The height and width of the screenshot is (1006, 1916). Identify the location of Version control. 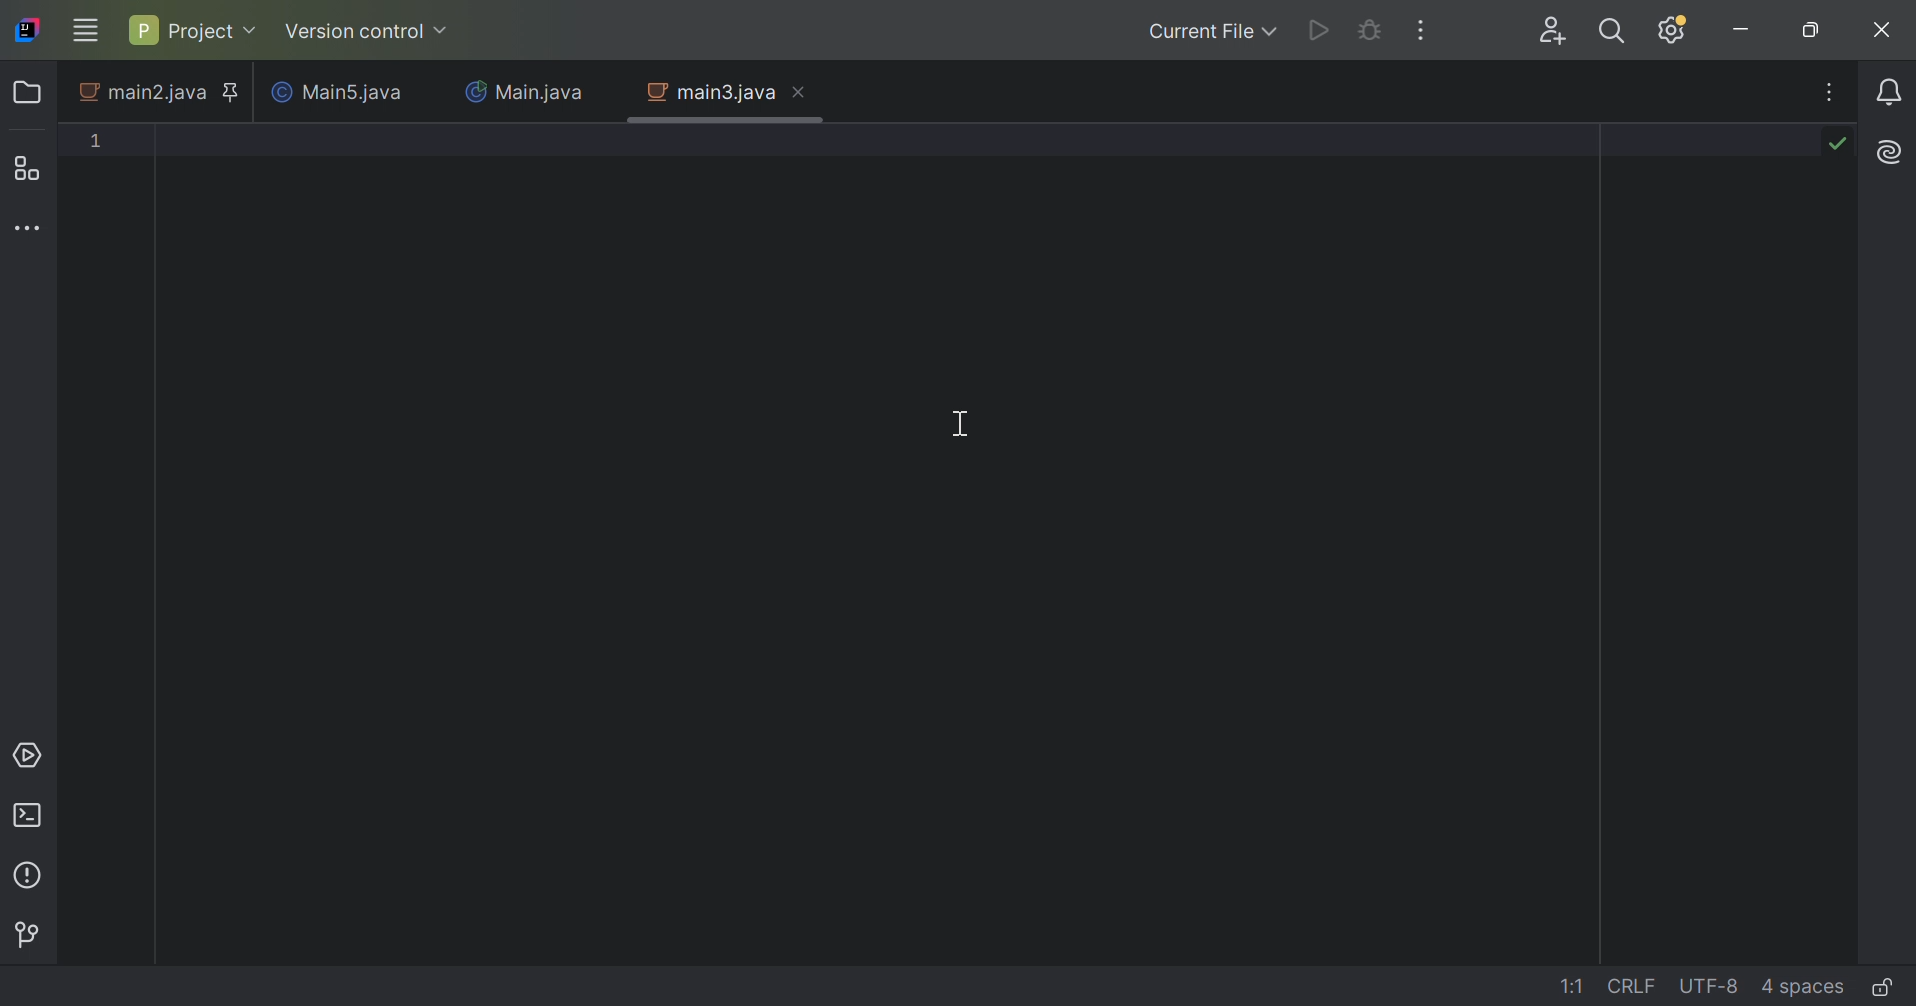
(24, 934).